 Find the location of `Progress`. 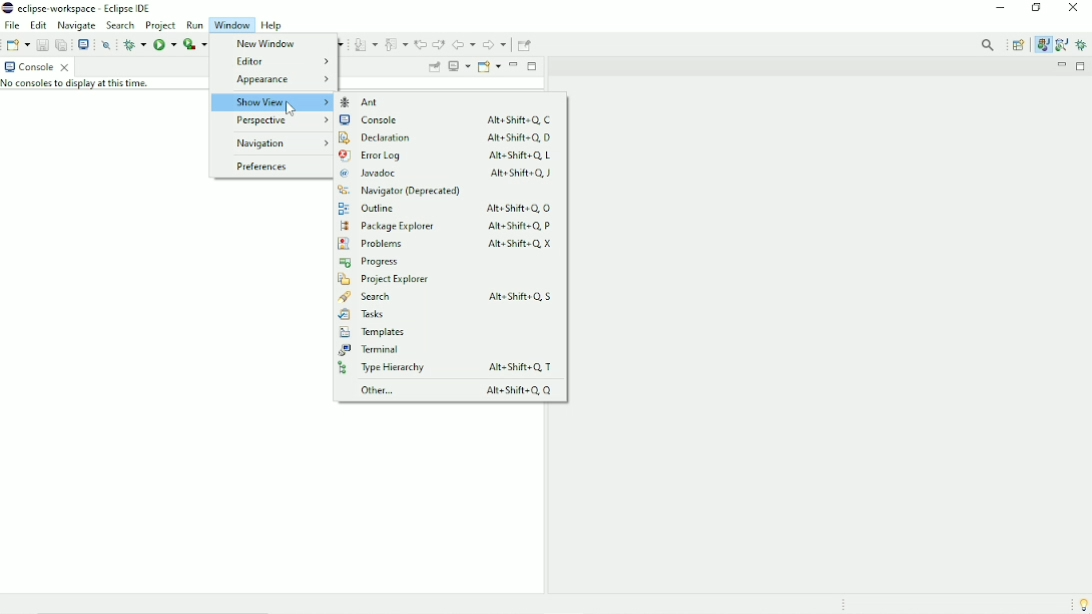

Progress is located at coordinates (370, 262).